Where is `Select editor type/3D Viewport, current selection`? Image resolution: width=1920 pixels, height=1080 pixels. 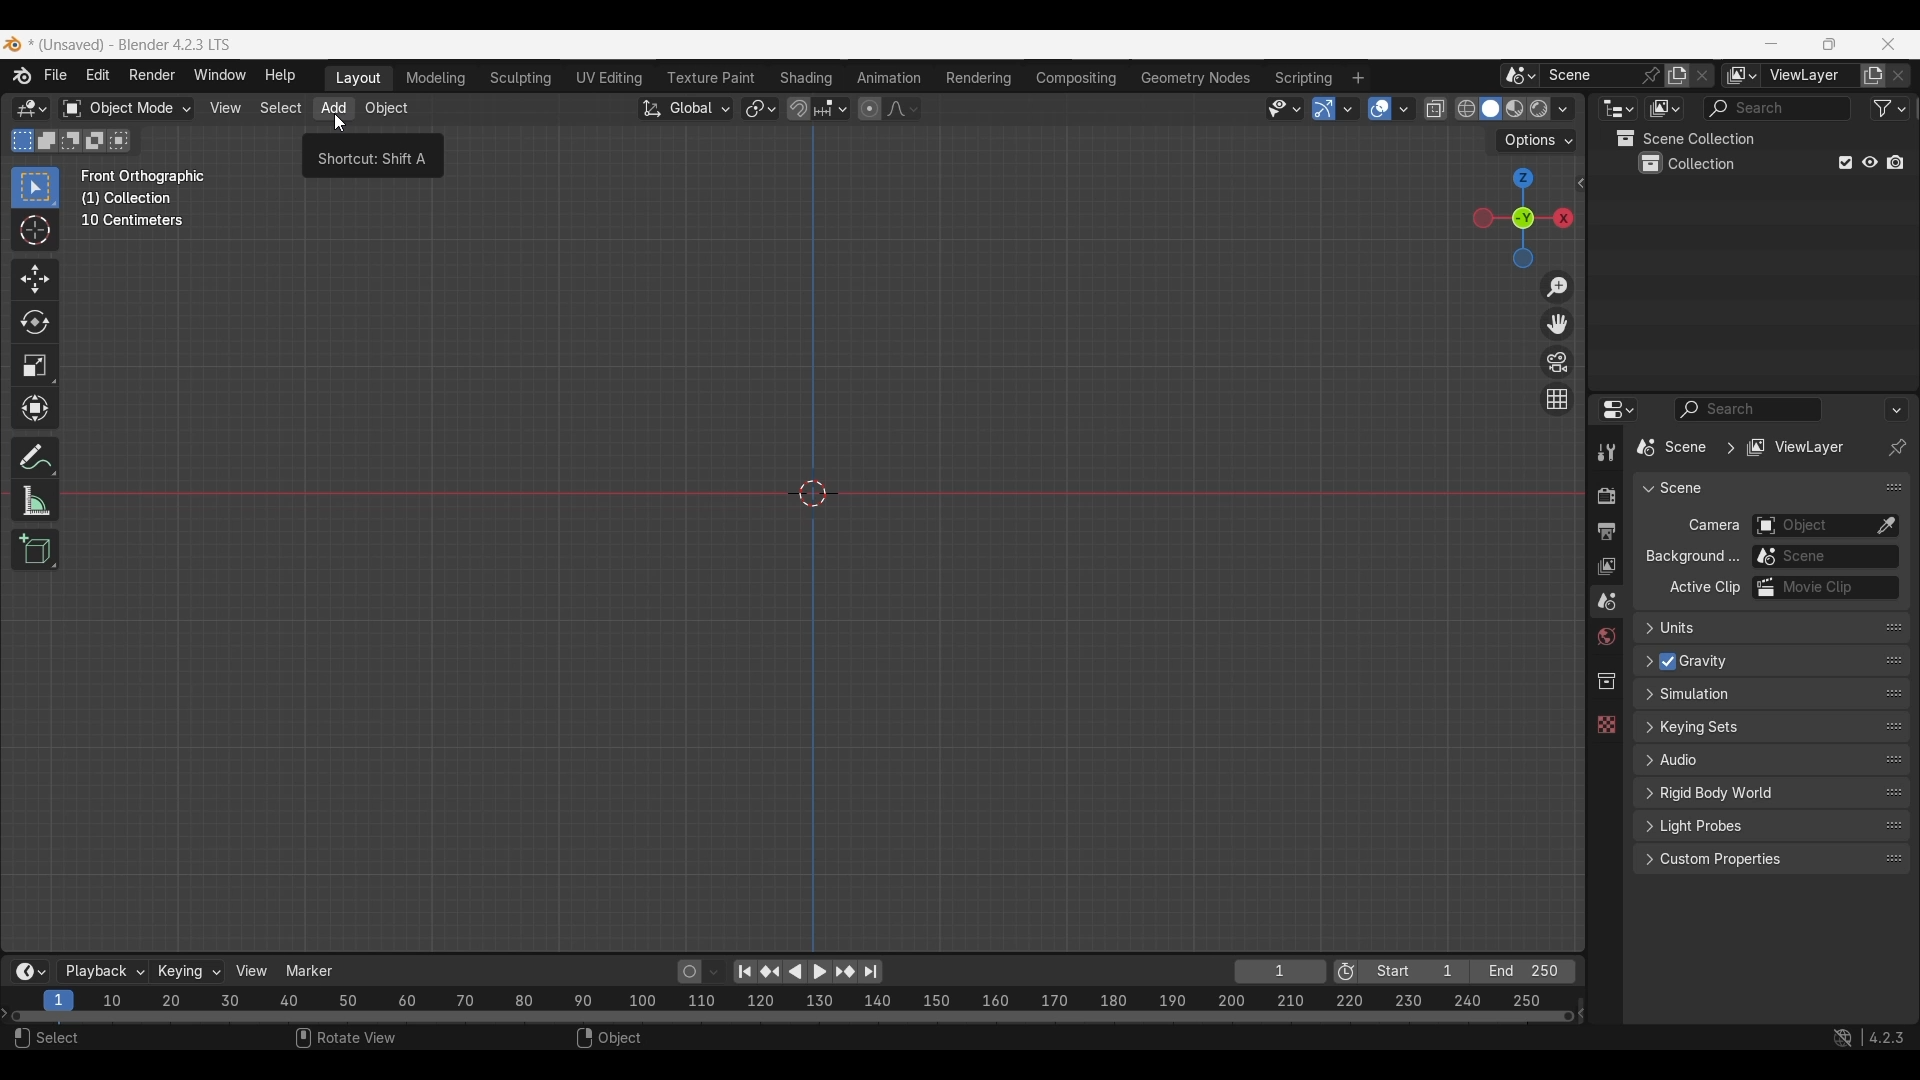 Select editor type/3D Viewport, current selection is located at coordinates (32, 108).